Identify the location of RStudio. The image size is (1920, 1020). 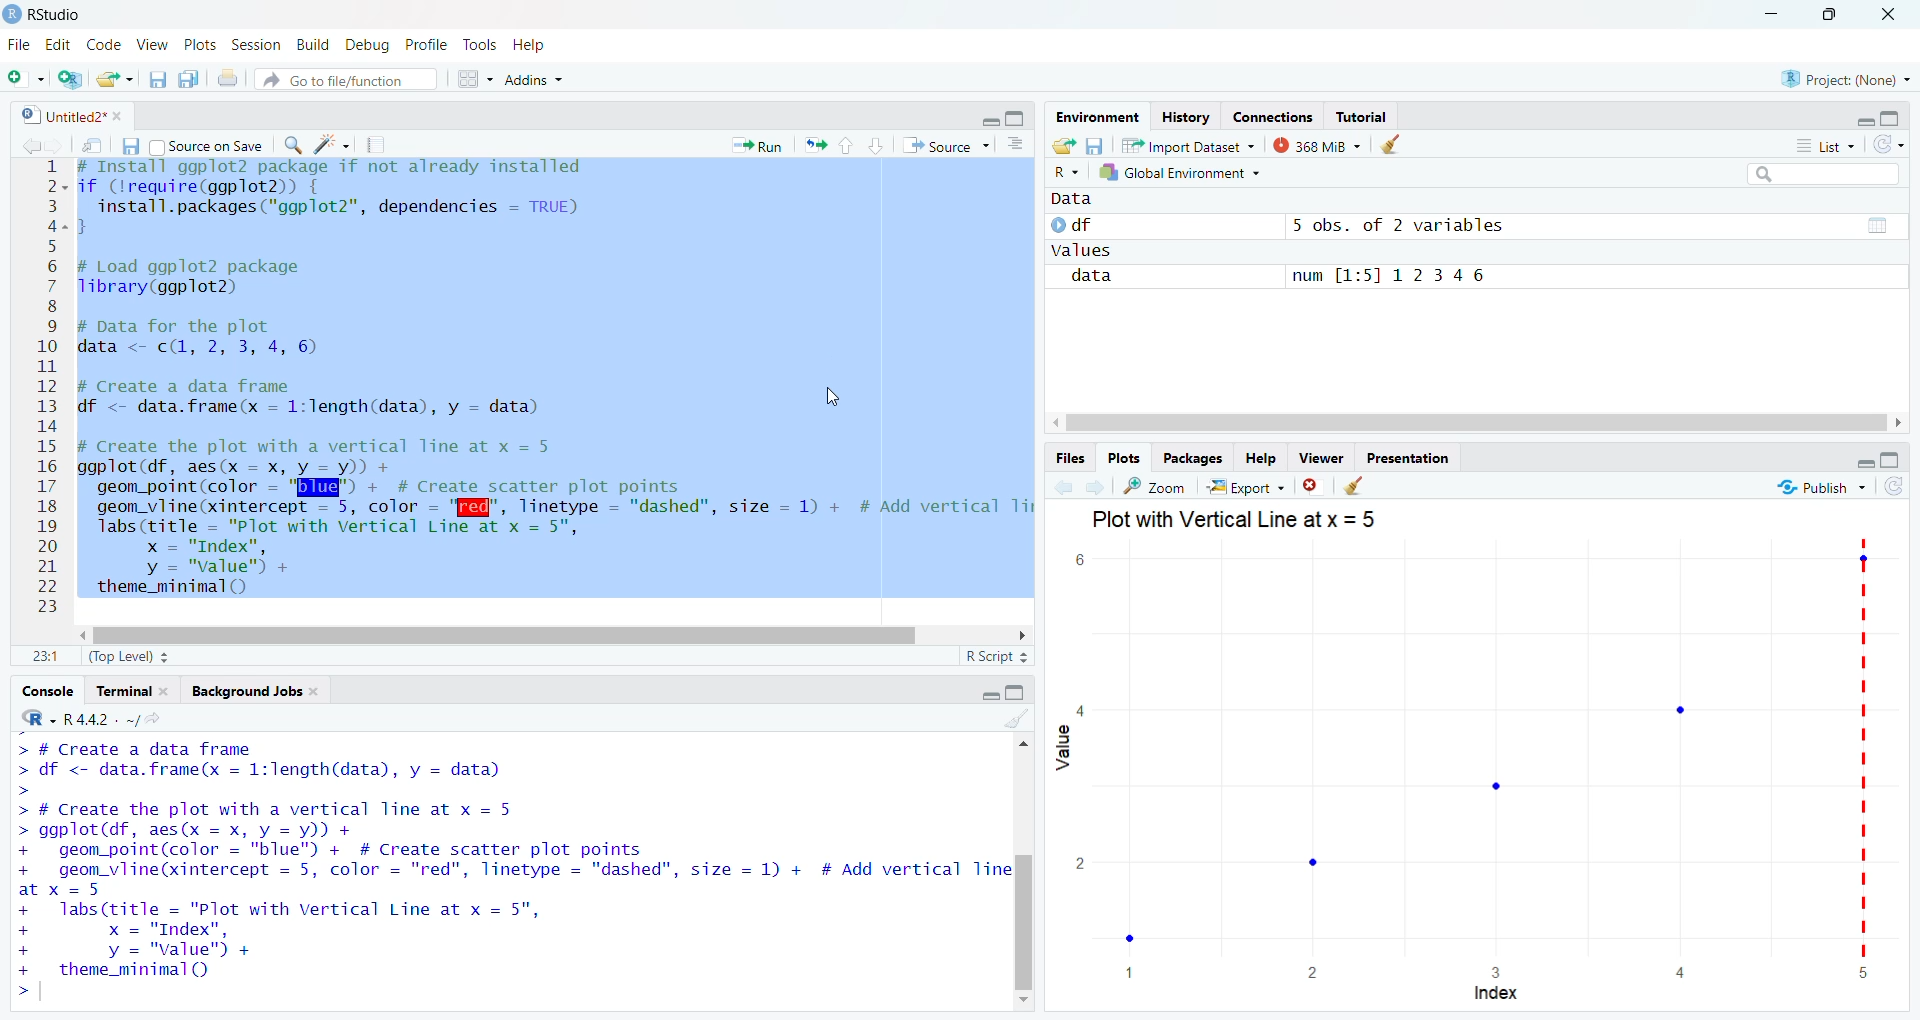
(48, 15).